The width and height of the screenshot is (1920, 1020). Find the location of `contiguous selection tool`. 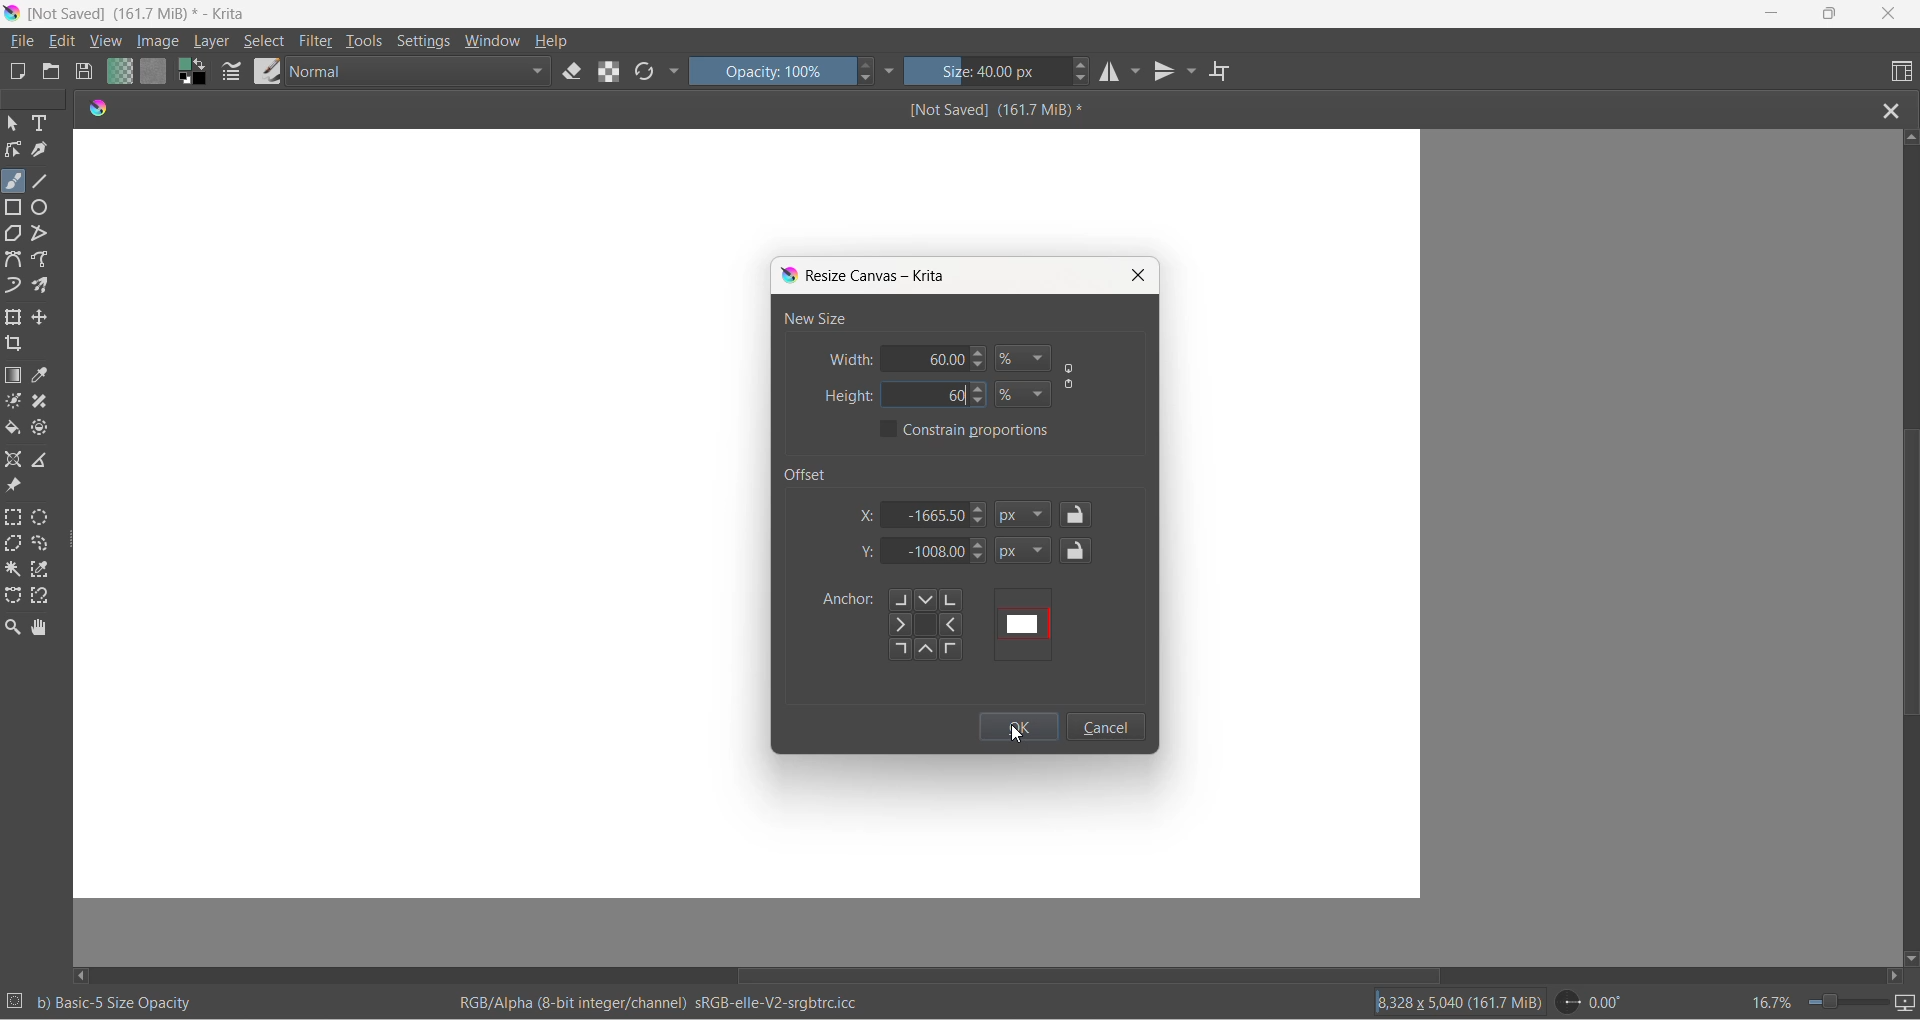

contiguous selection tool is located at coordinates (13, 568).